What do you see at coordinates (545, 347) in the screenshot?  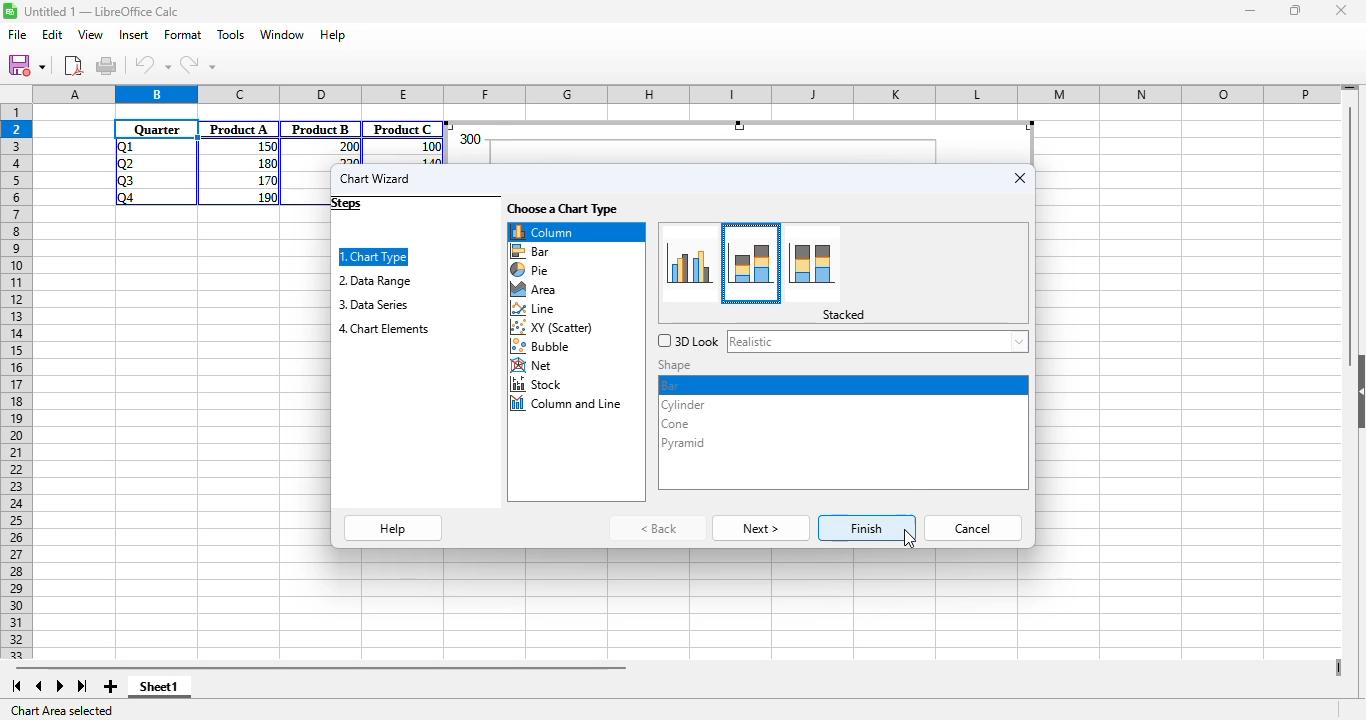 I see `bubble` at bounding box center [545, 347].